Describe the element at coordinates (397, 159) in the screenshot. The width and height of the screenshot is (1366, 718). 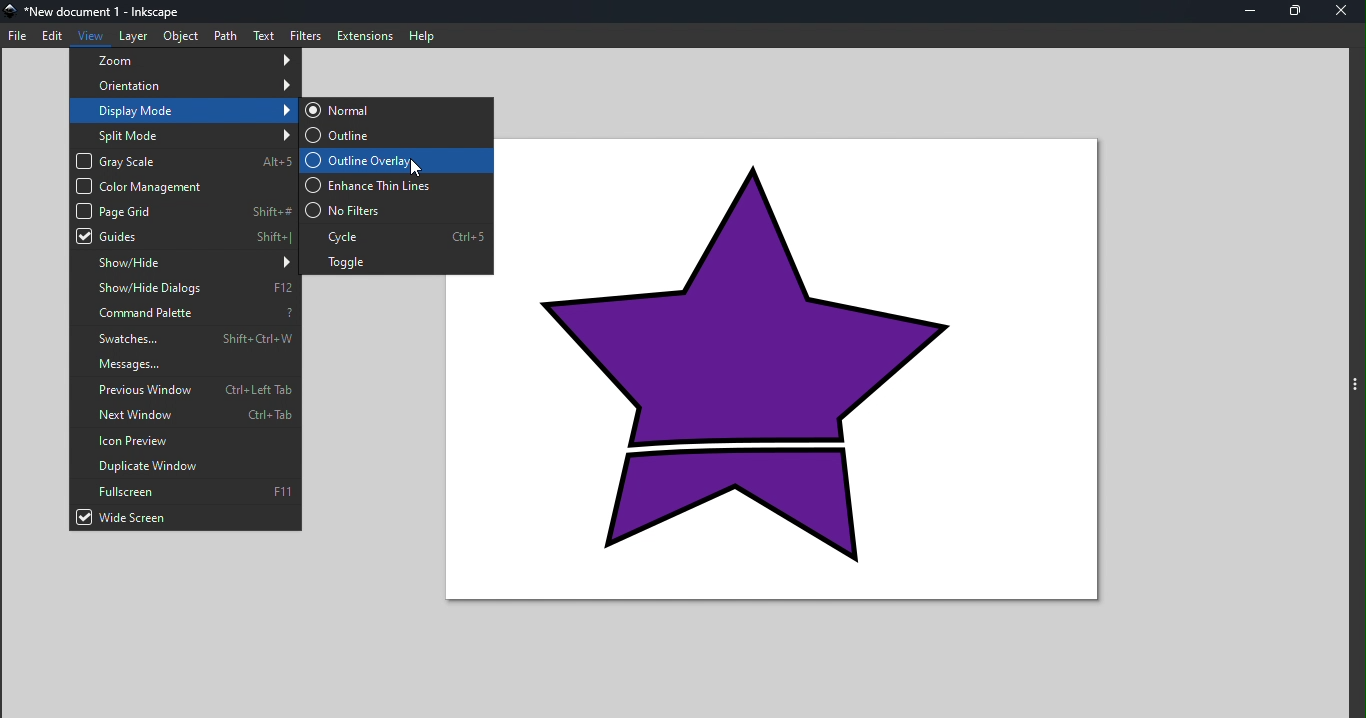
I see `Outline overlay` at that location.